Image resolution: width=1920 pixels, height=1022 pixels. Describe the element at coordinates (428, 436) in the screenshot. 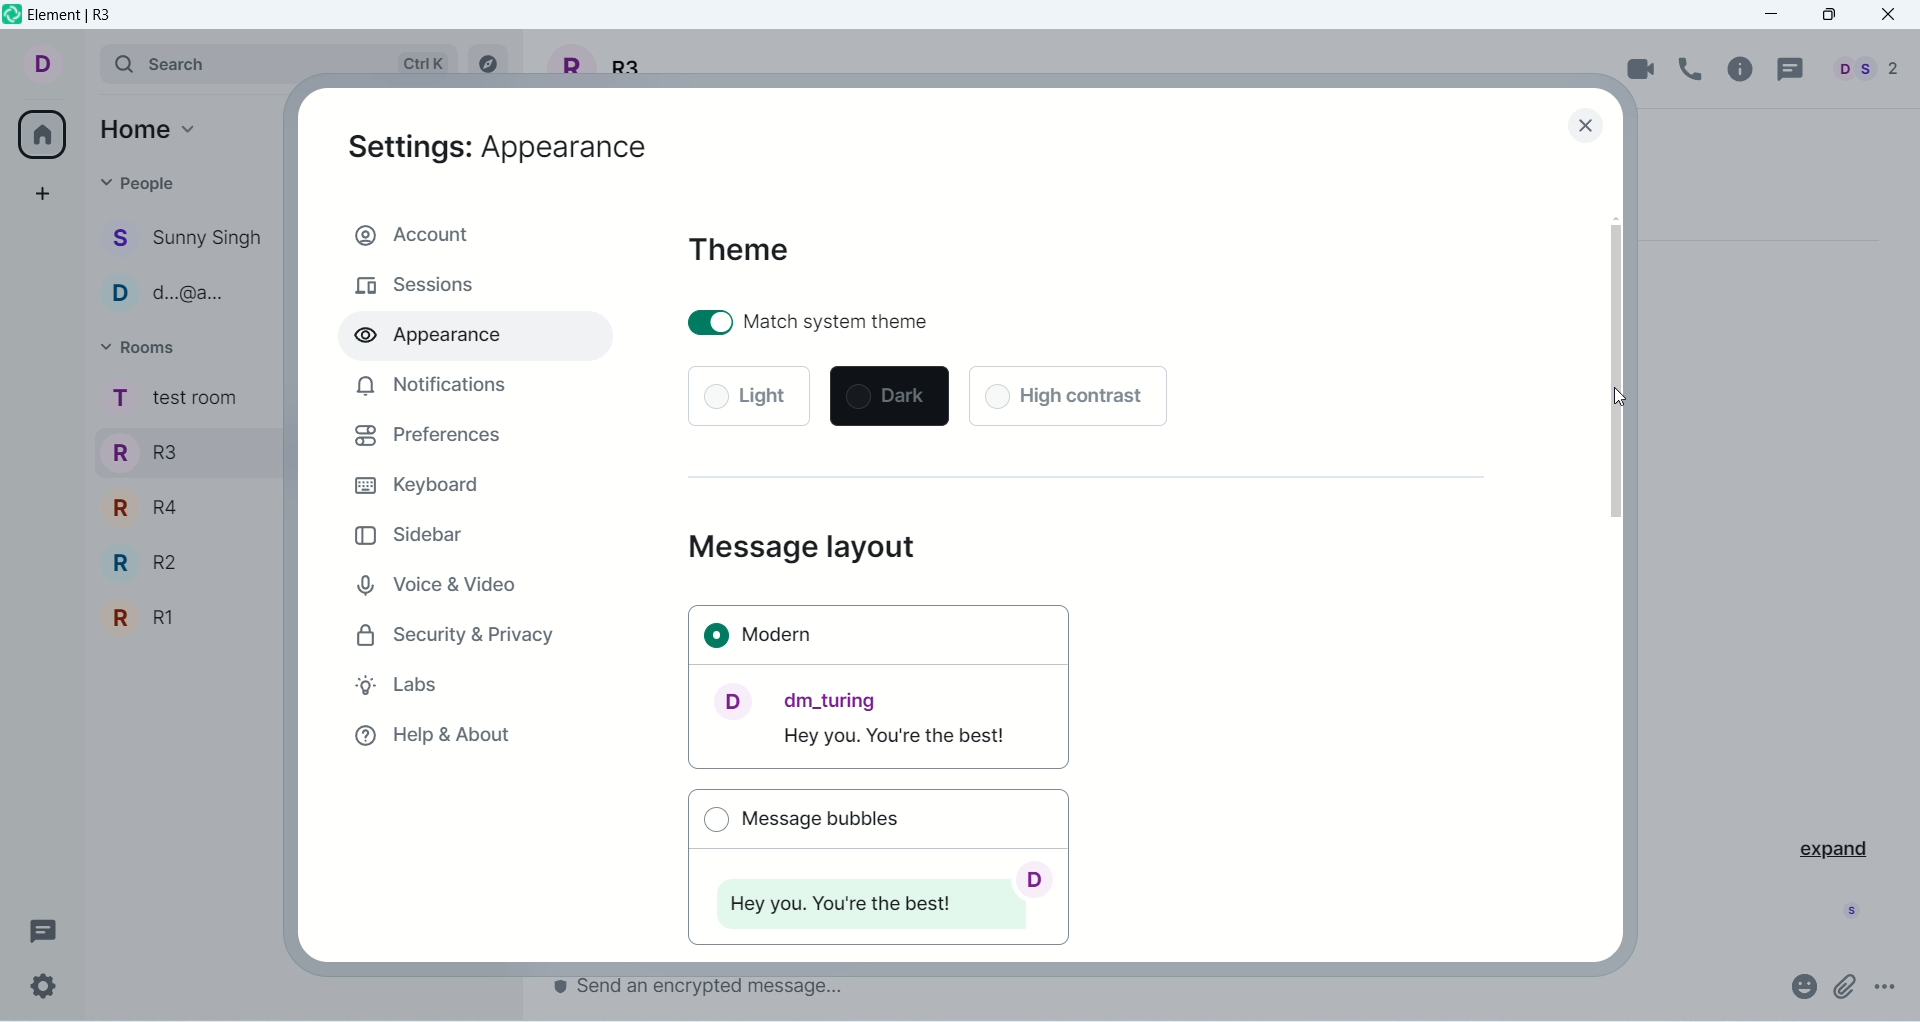

I see `preferences` at that location.